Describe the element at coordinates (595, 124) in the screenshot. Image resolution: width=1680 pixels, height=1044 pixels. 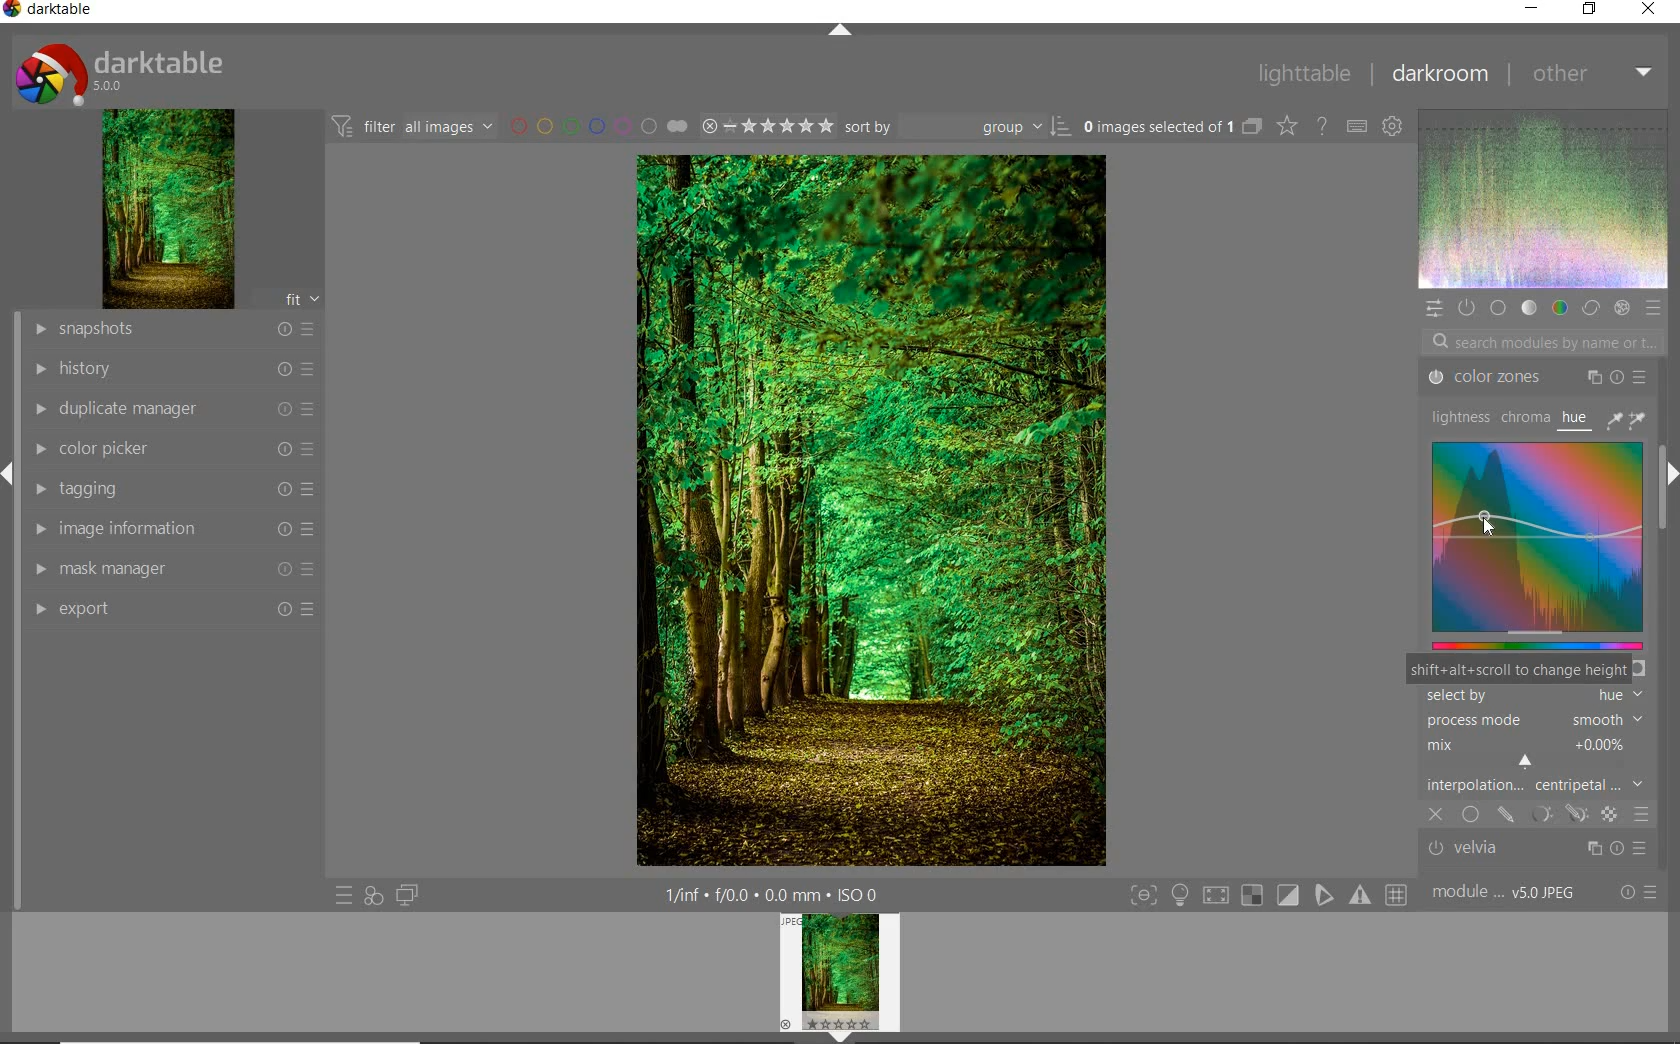
I see `FILTER BY IMAGE COLOR LABEL` at that location.